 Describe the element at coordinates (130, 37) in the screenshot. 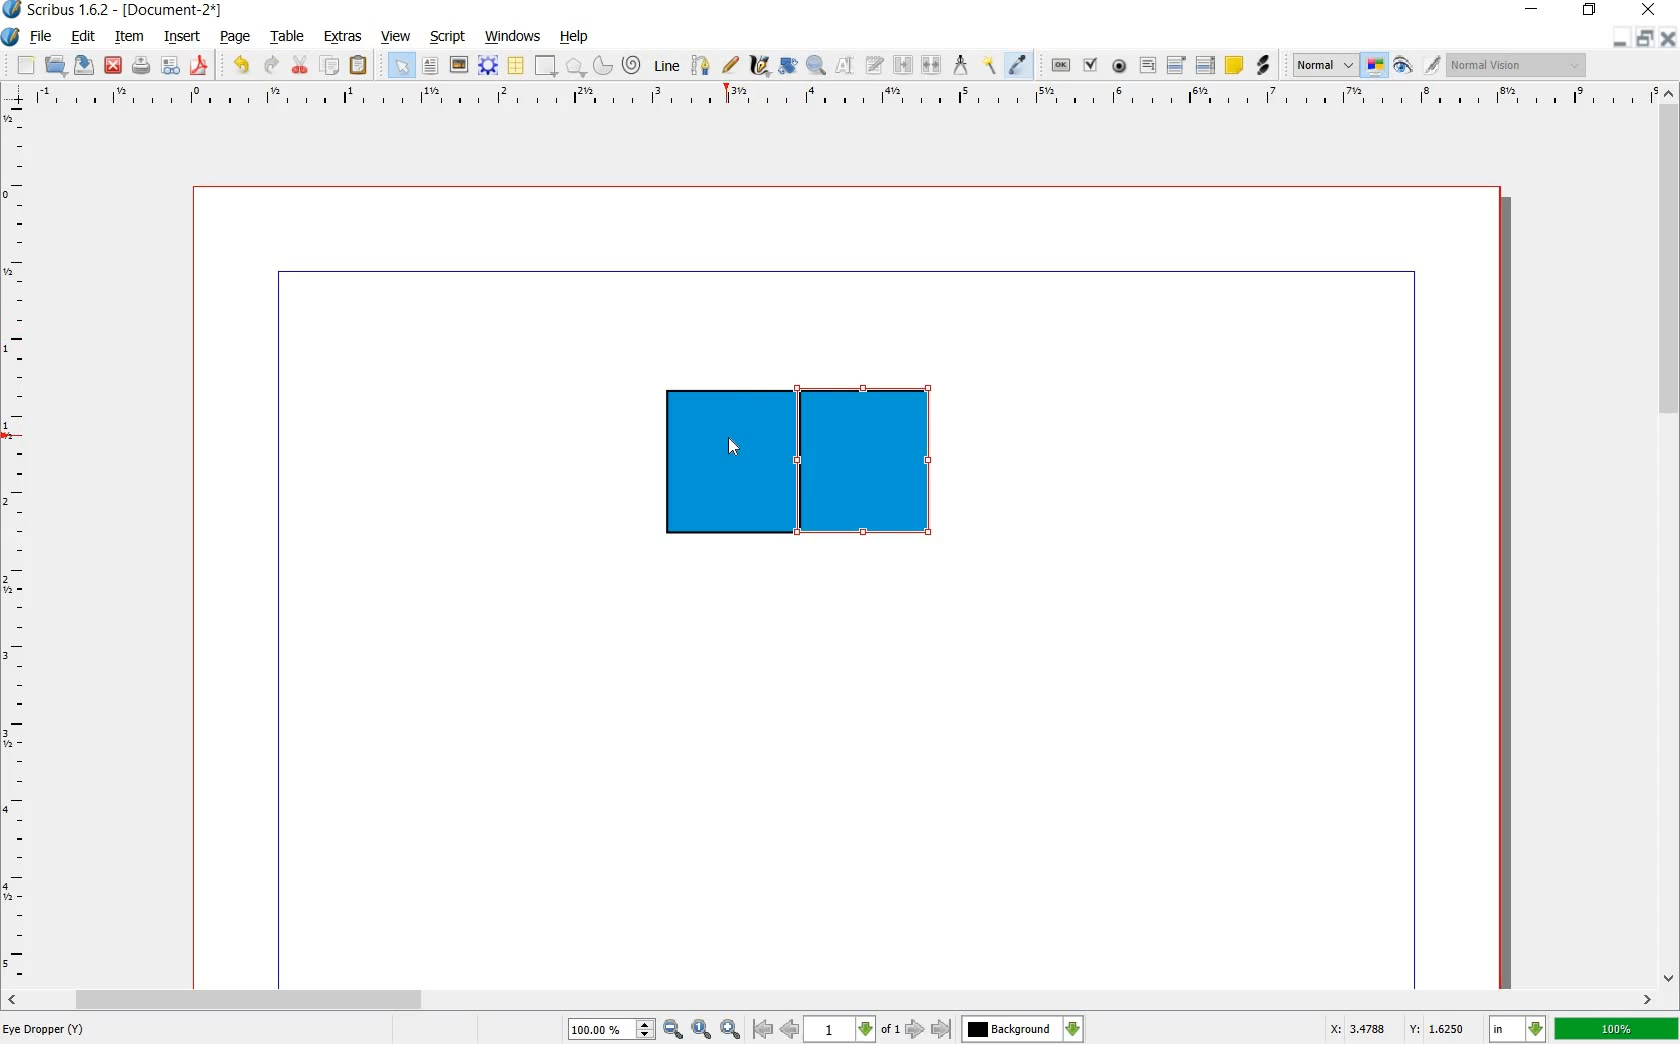

I see `item` at that location.